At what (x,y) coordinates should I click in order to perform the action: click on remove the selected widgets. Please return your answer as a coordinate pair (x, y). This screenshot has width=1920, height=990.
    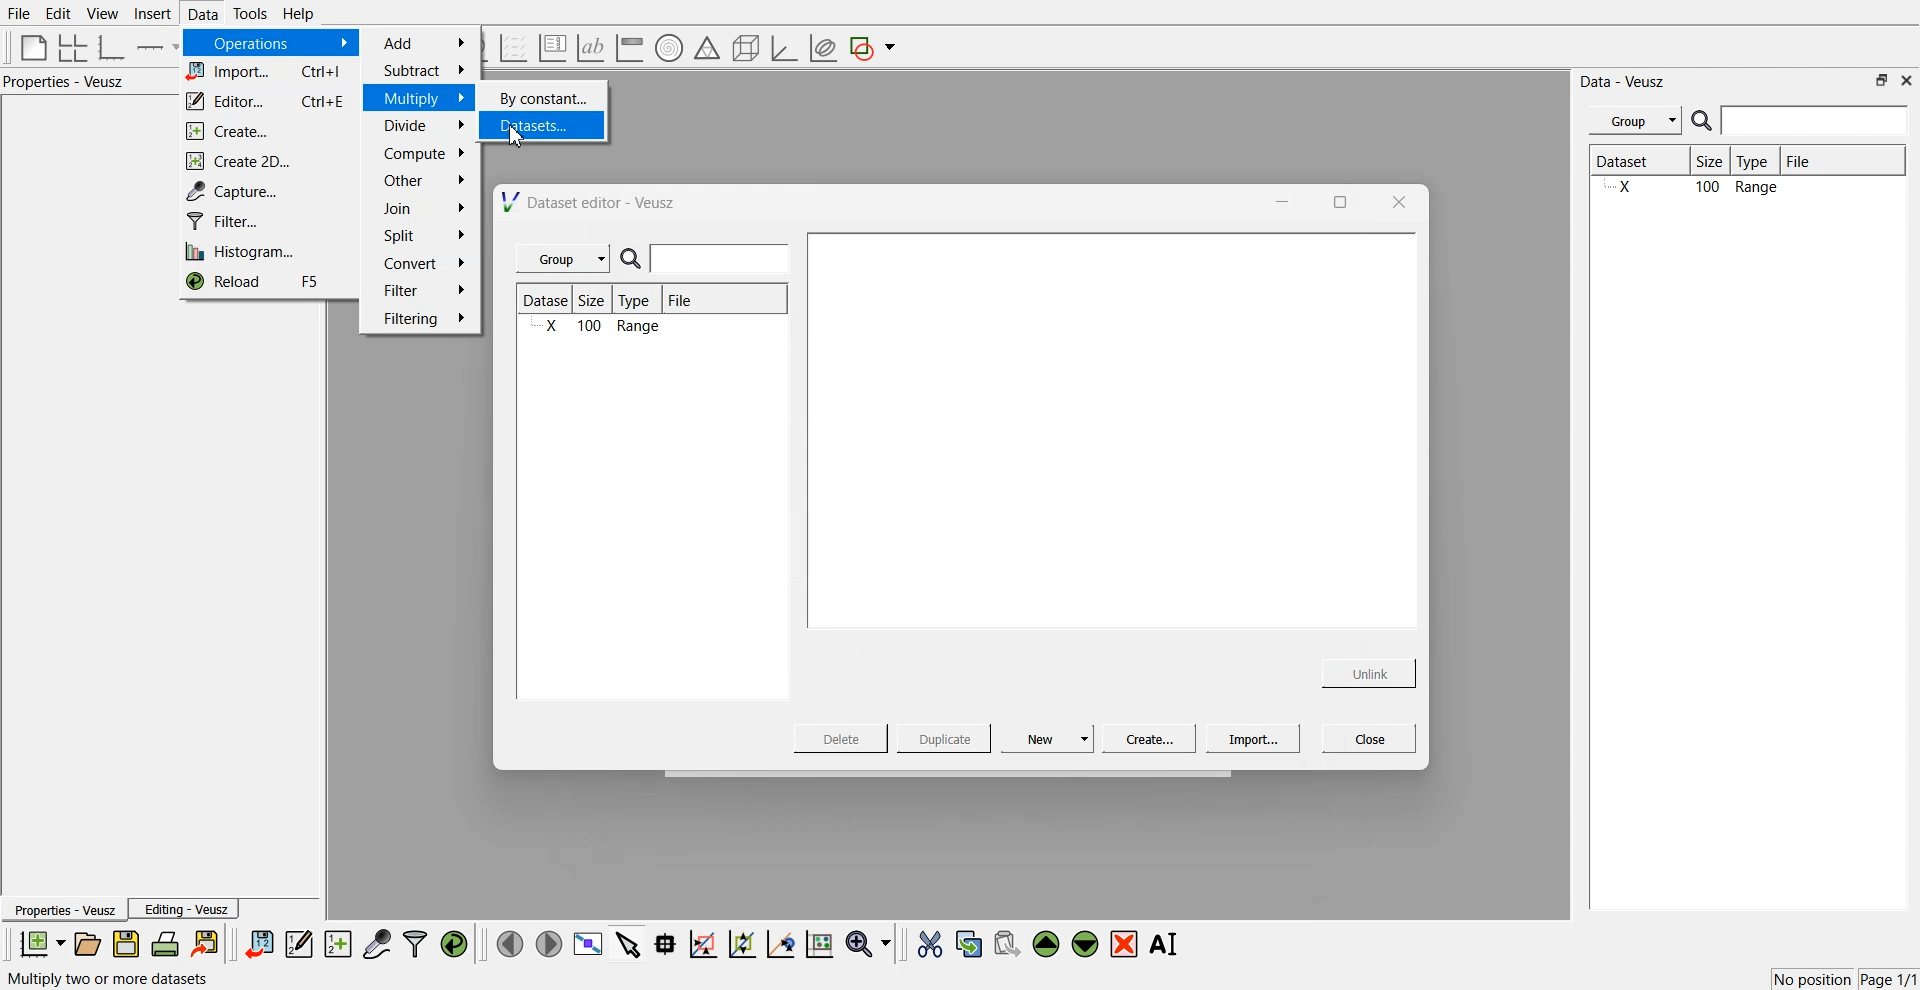
    Looking at the image, I should click on (1126, 944).